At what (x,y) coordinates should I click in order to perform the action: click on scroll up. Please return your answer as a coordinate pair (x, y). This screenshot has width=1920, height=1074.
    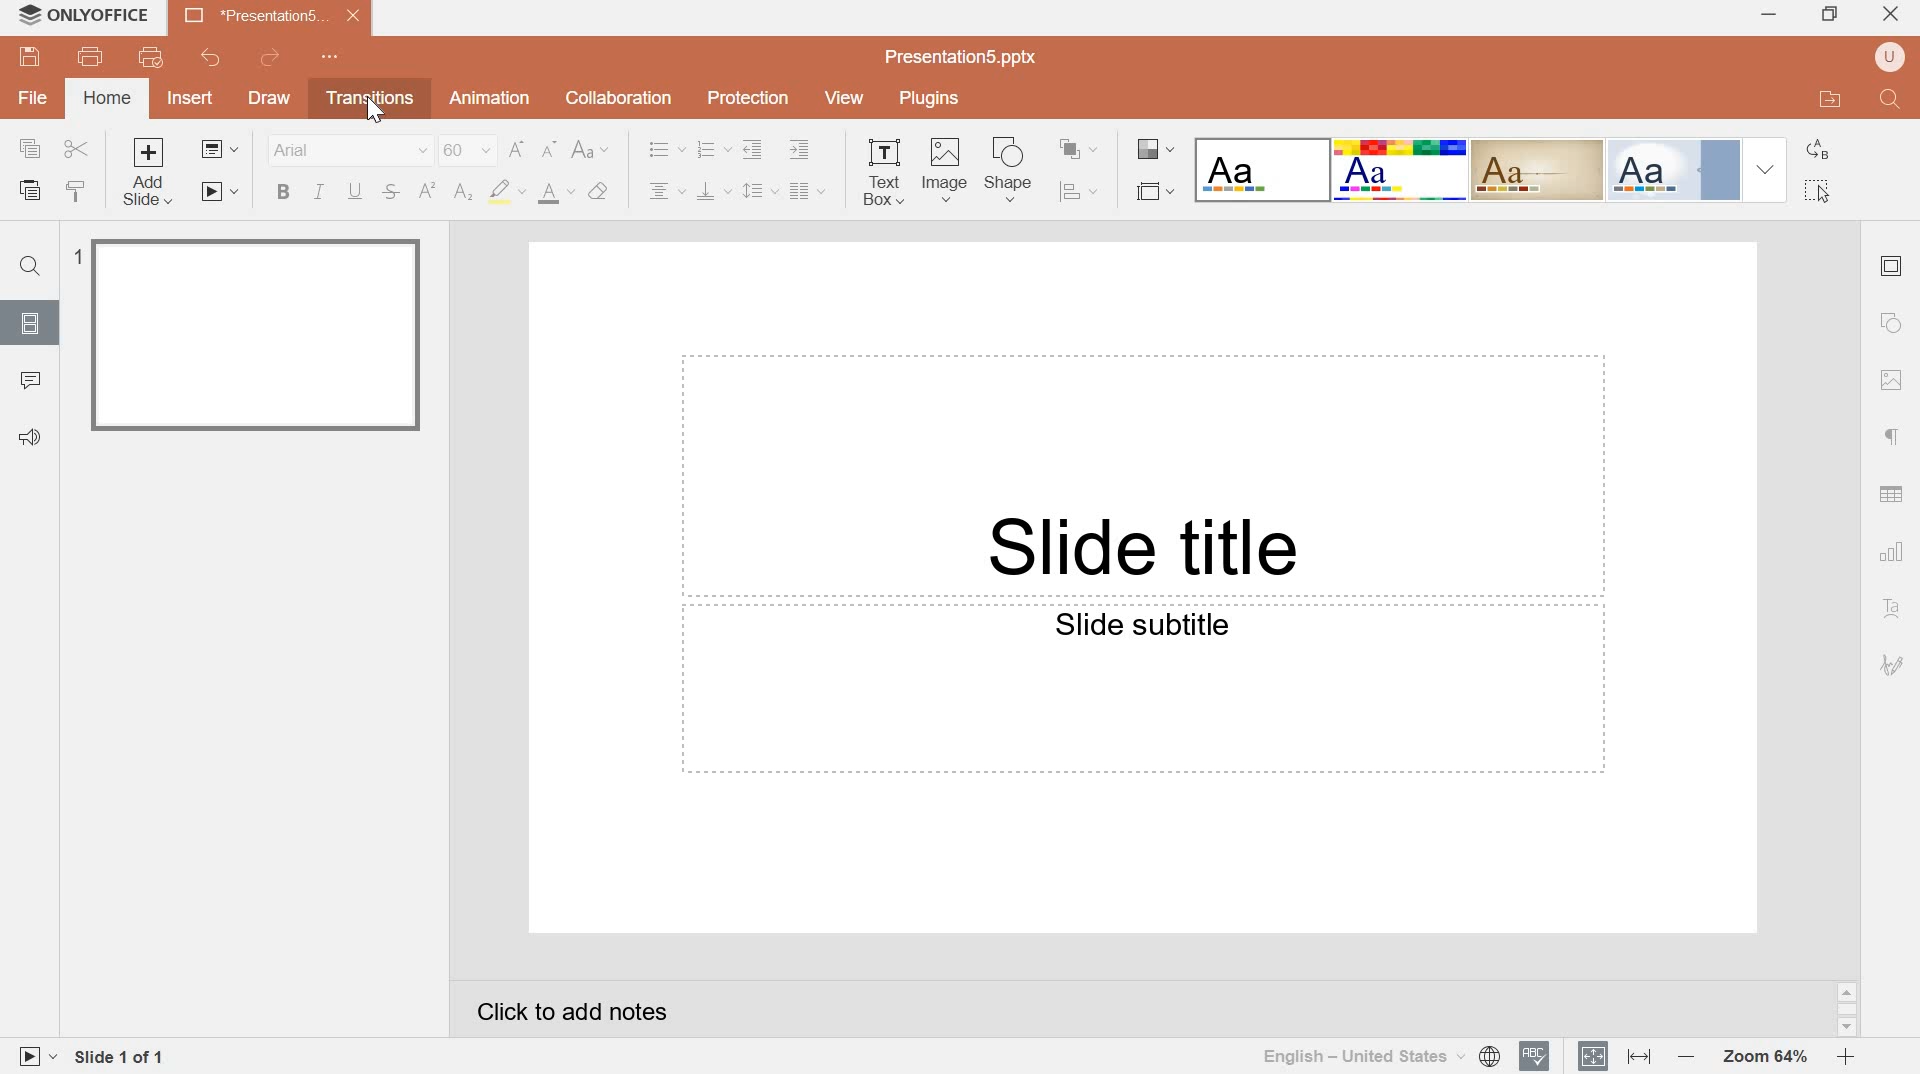
    Looking at the image, I should click on (1847, 992).